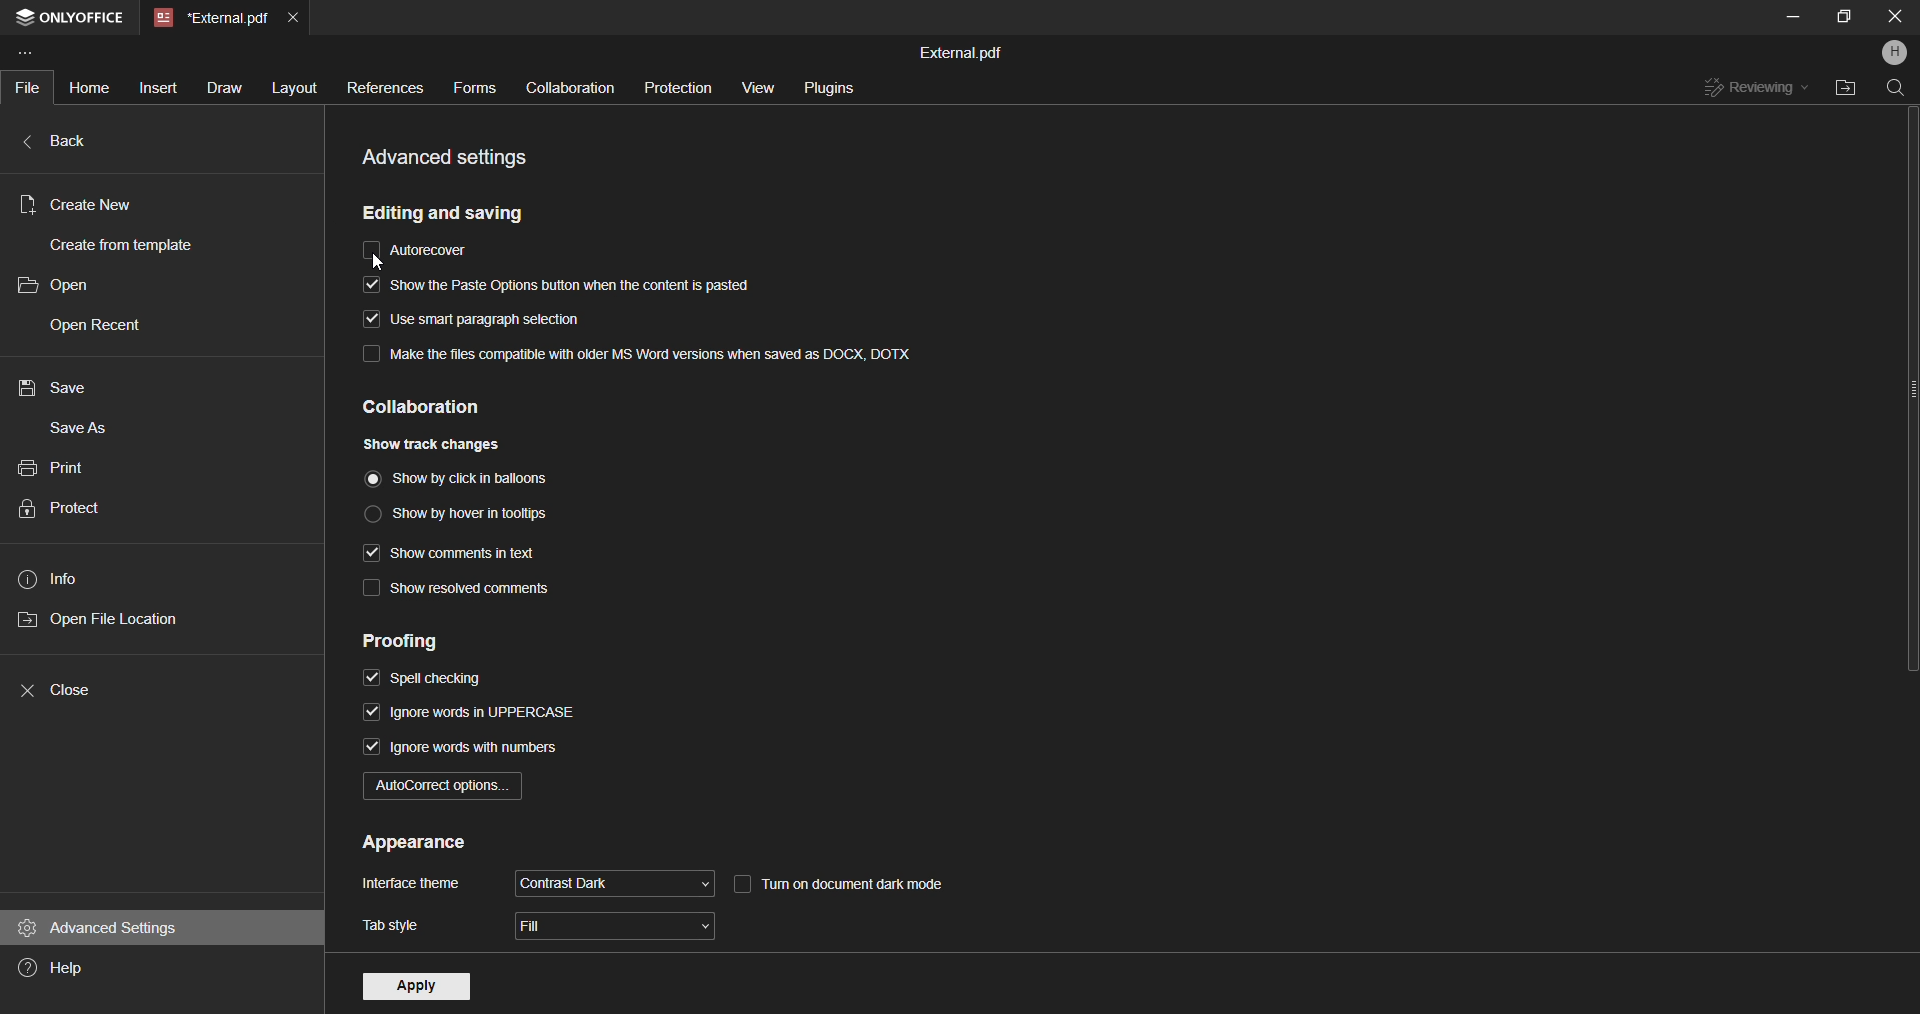 The height and width of the screenshot is (1014, 1920). What do you see at coordinates (53, 578) in the screenshot?
I see `info` at bounding box center [53, 578].